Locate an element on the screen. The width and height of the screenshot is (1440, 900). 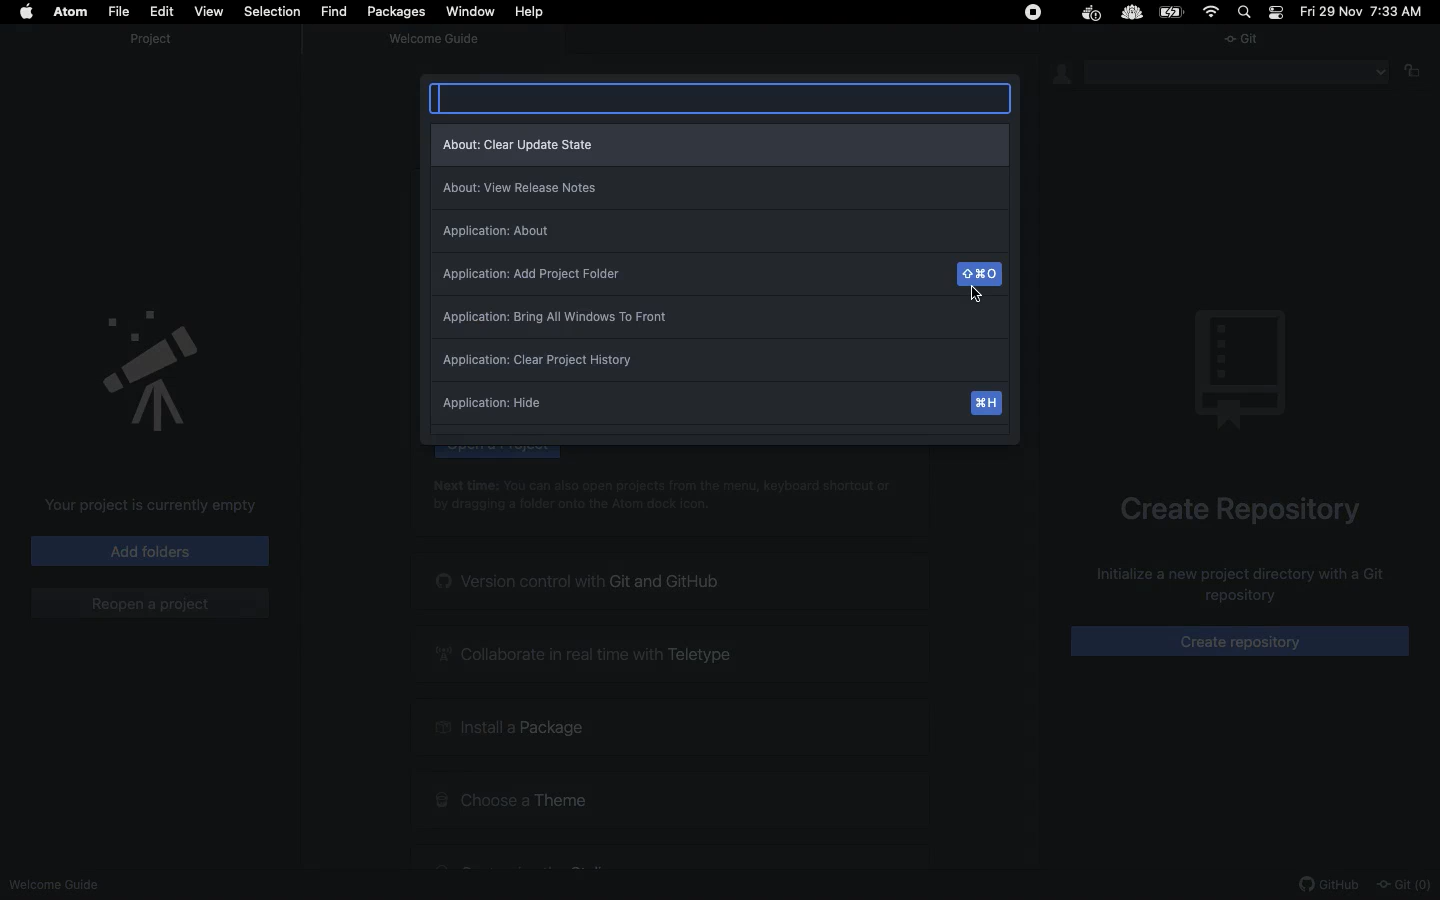
Emblem is located at coordinates (1240, 370).